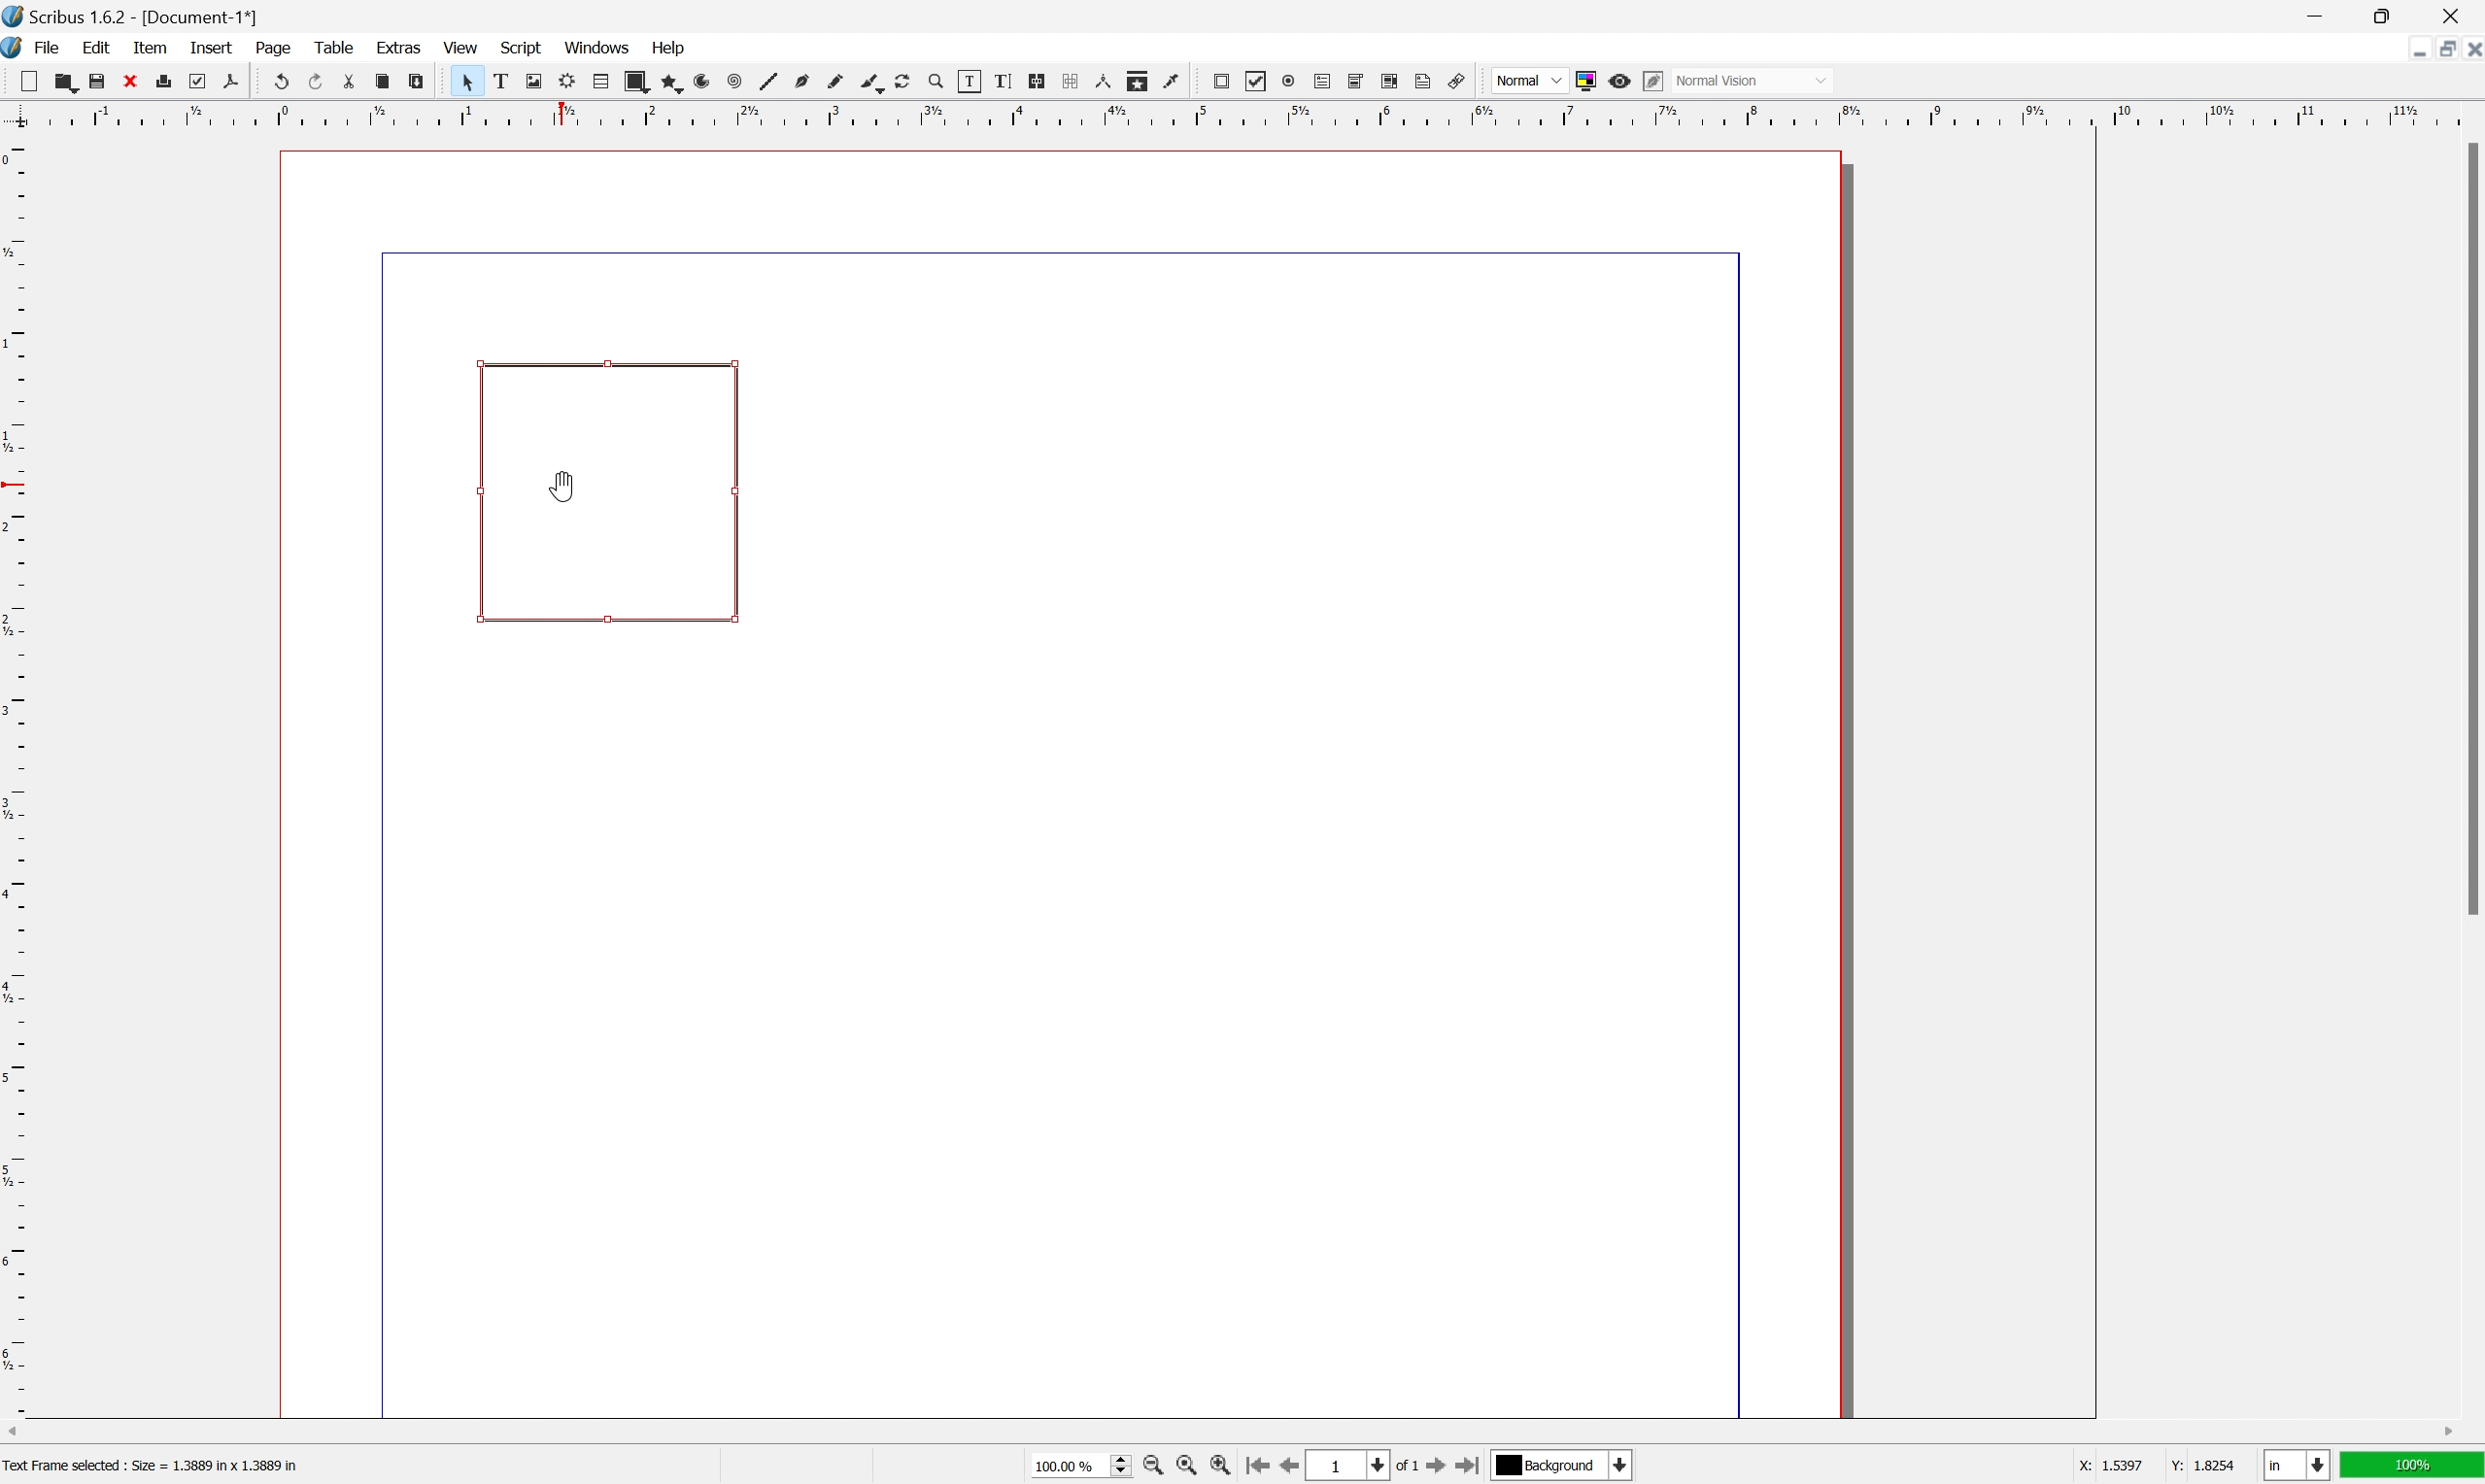 The image size is (2485, 1484). What do you see at coordinates (1458, 81) in the screenshot?
I see `link annotation` at bounding box center [1458, 81].